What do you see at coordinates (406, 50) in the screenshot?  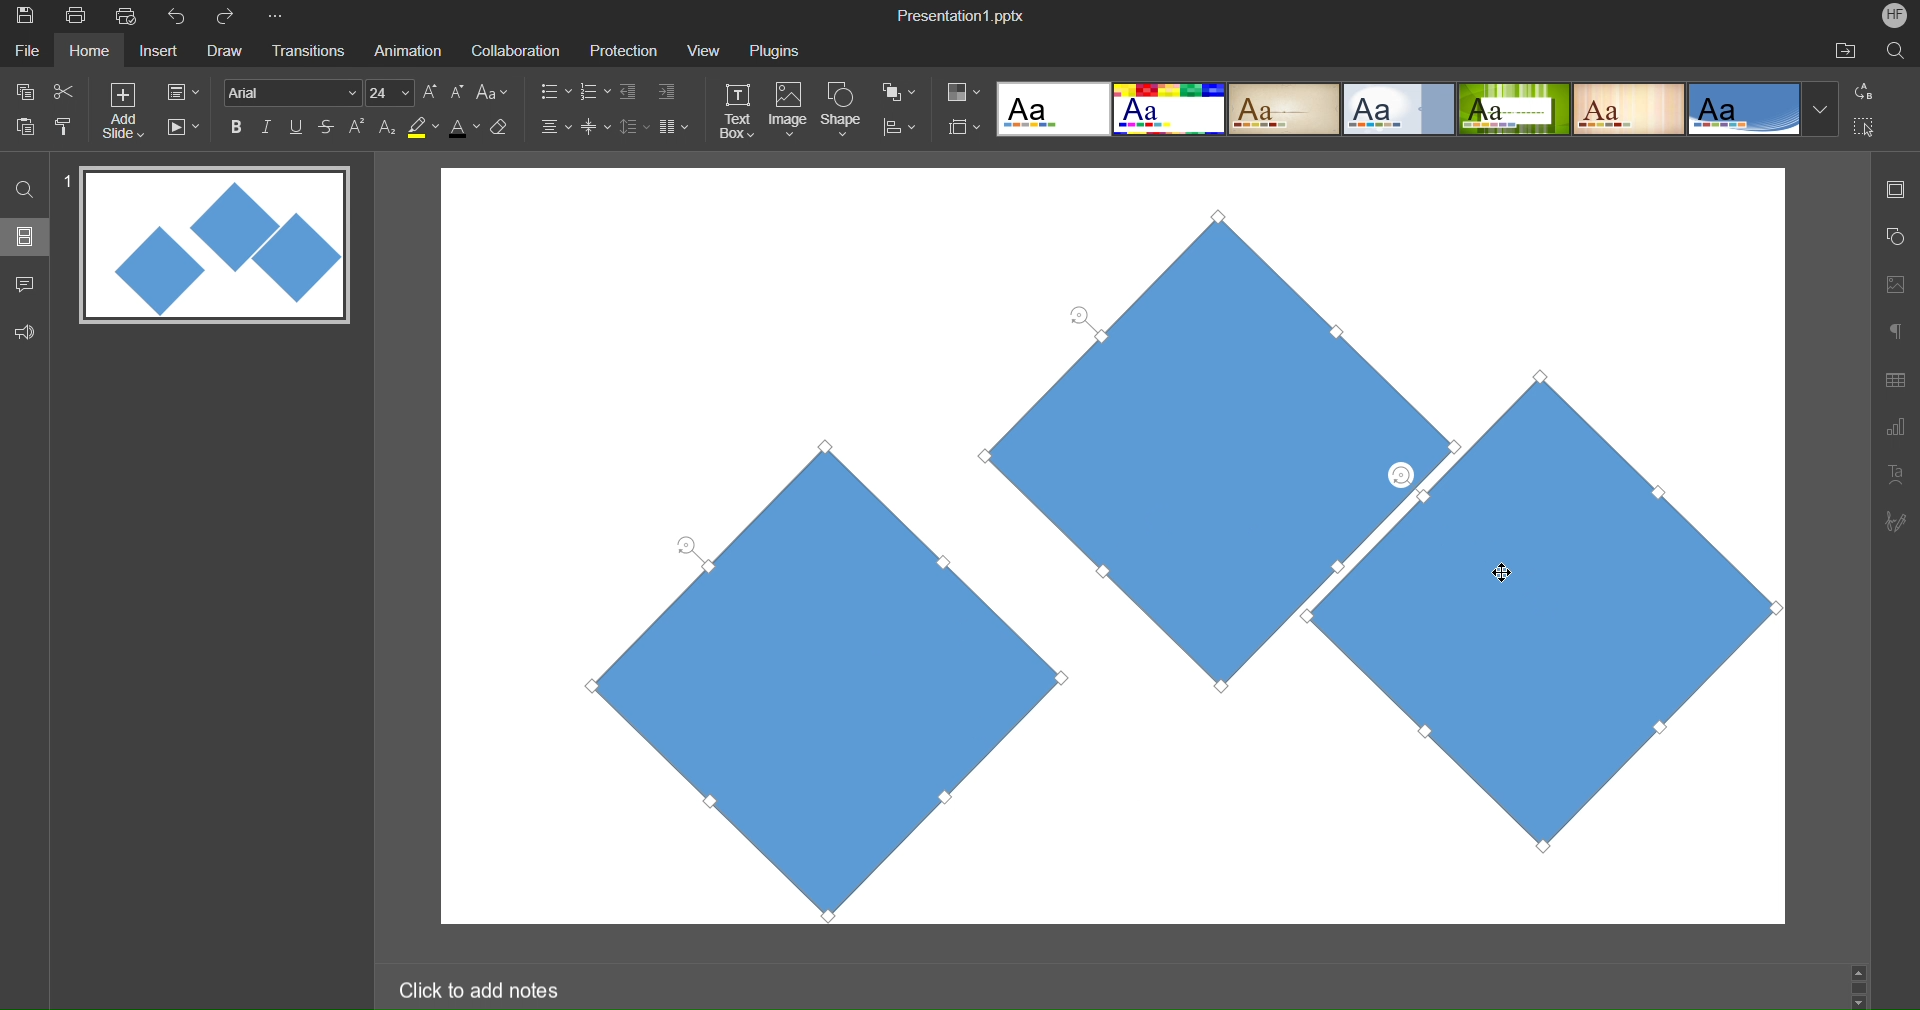 I see `Animation` at bounding box center [406, 50].